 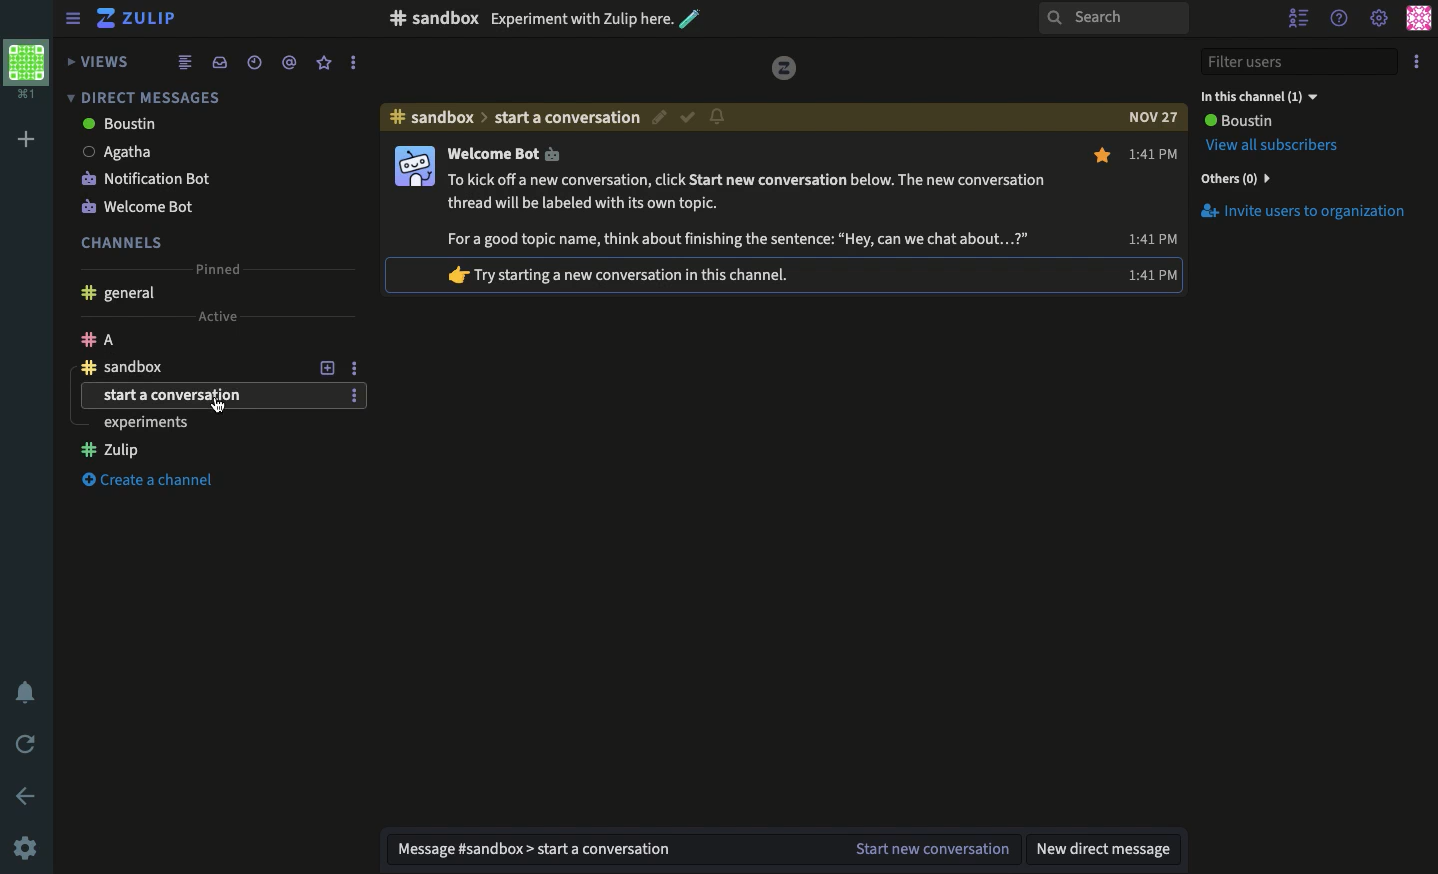 What do you see at coordinates (140, 97) in the screenshot?
I see `Direct messages` at bounding box center [140, 97].